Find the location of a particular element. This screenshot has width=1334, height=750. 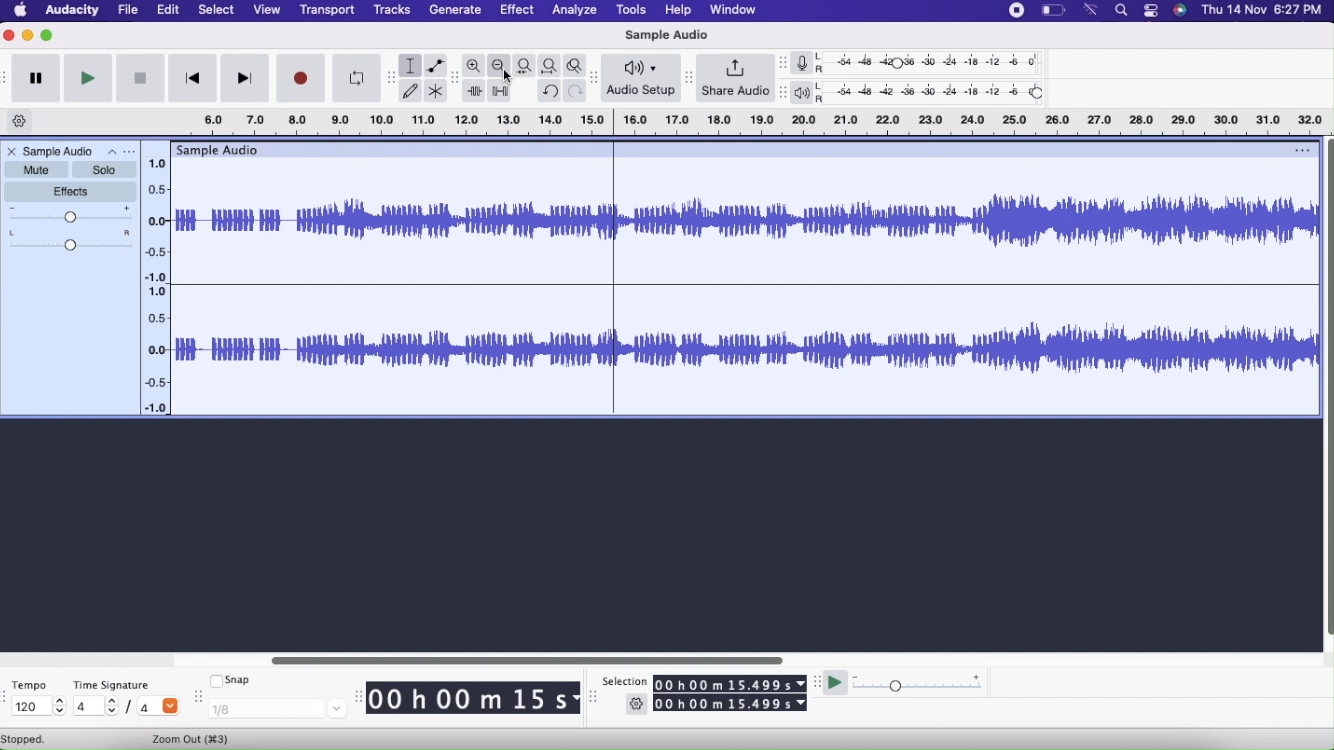

Play at speed is located at coordinates (834, 682).